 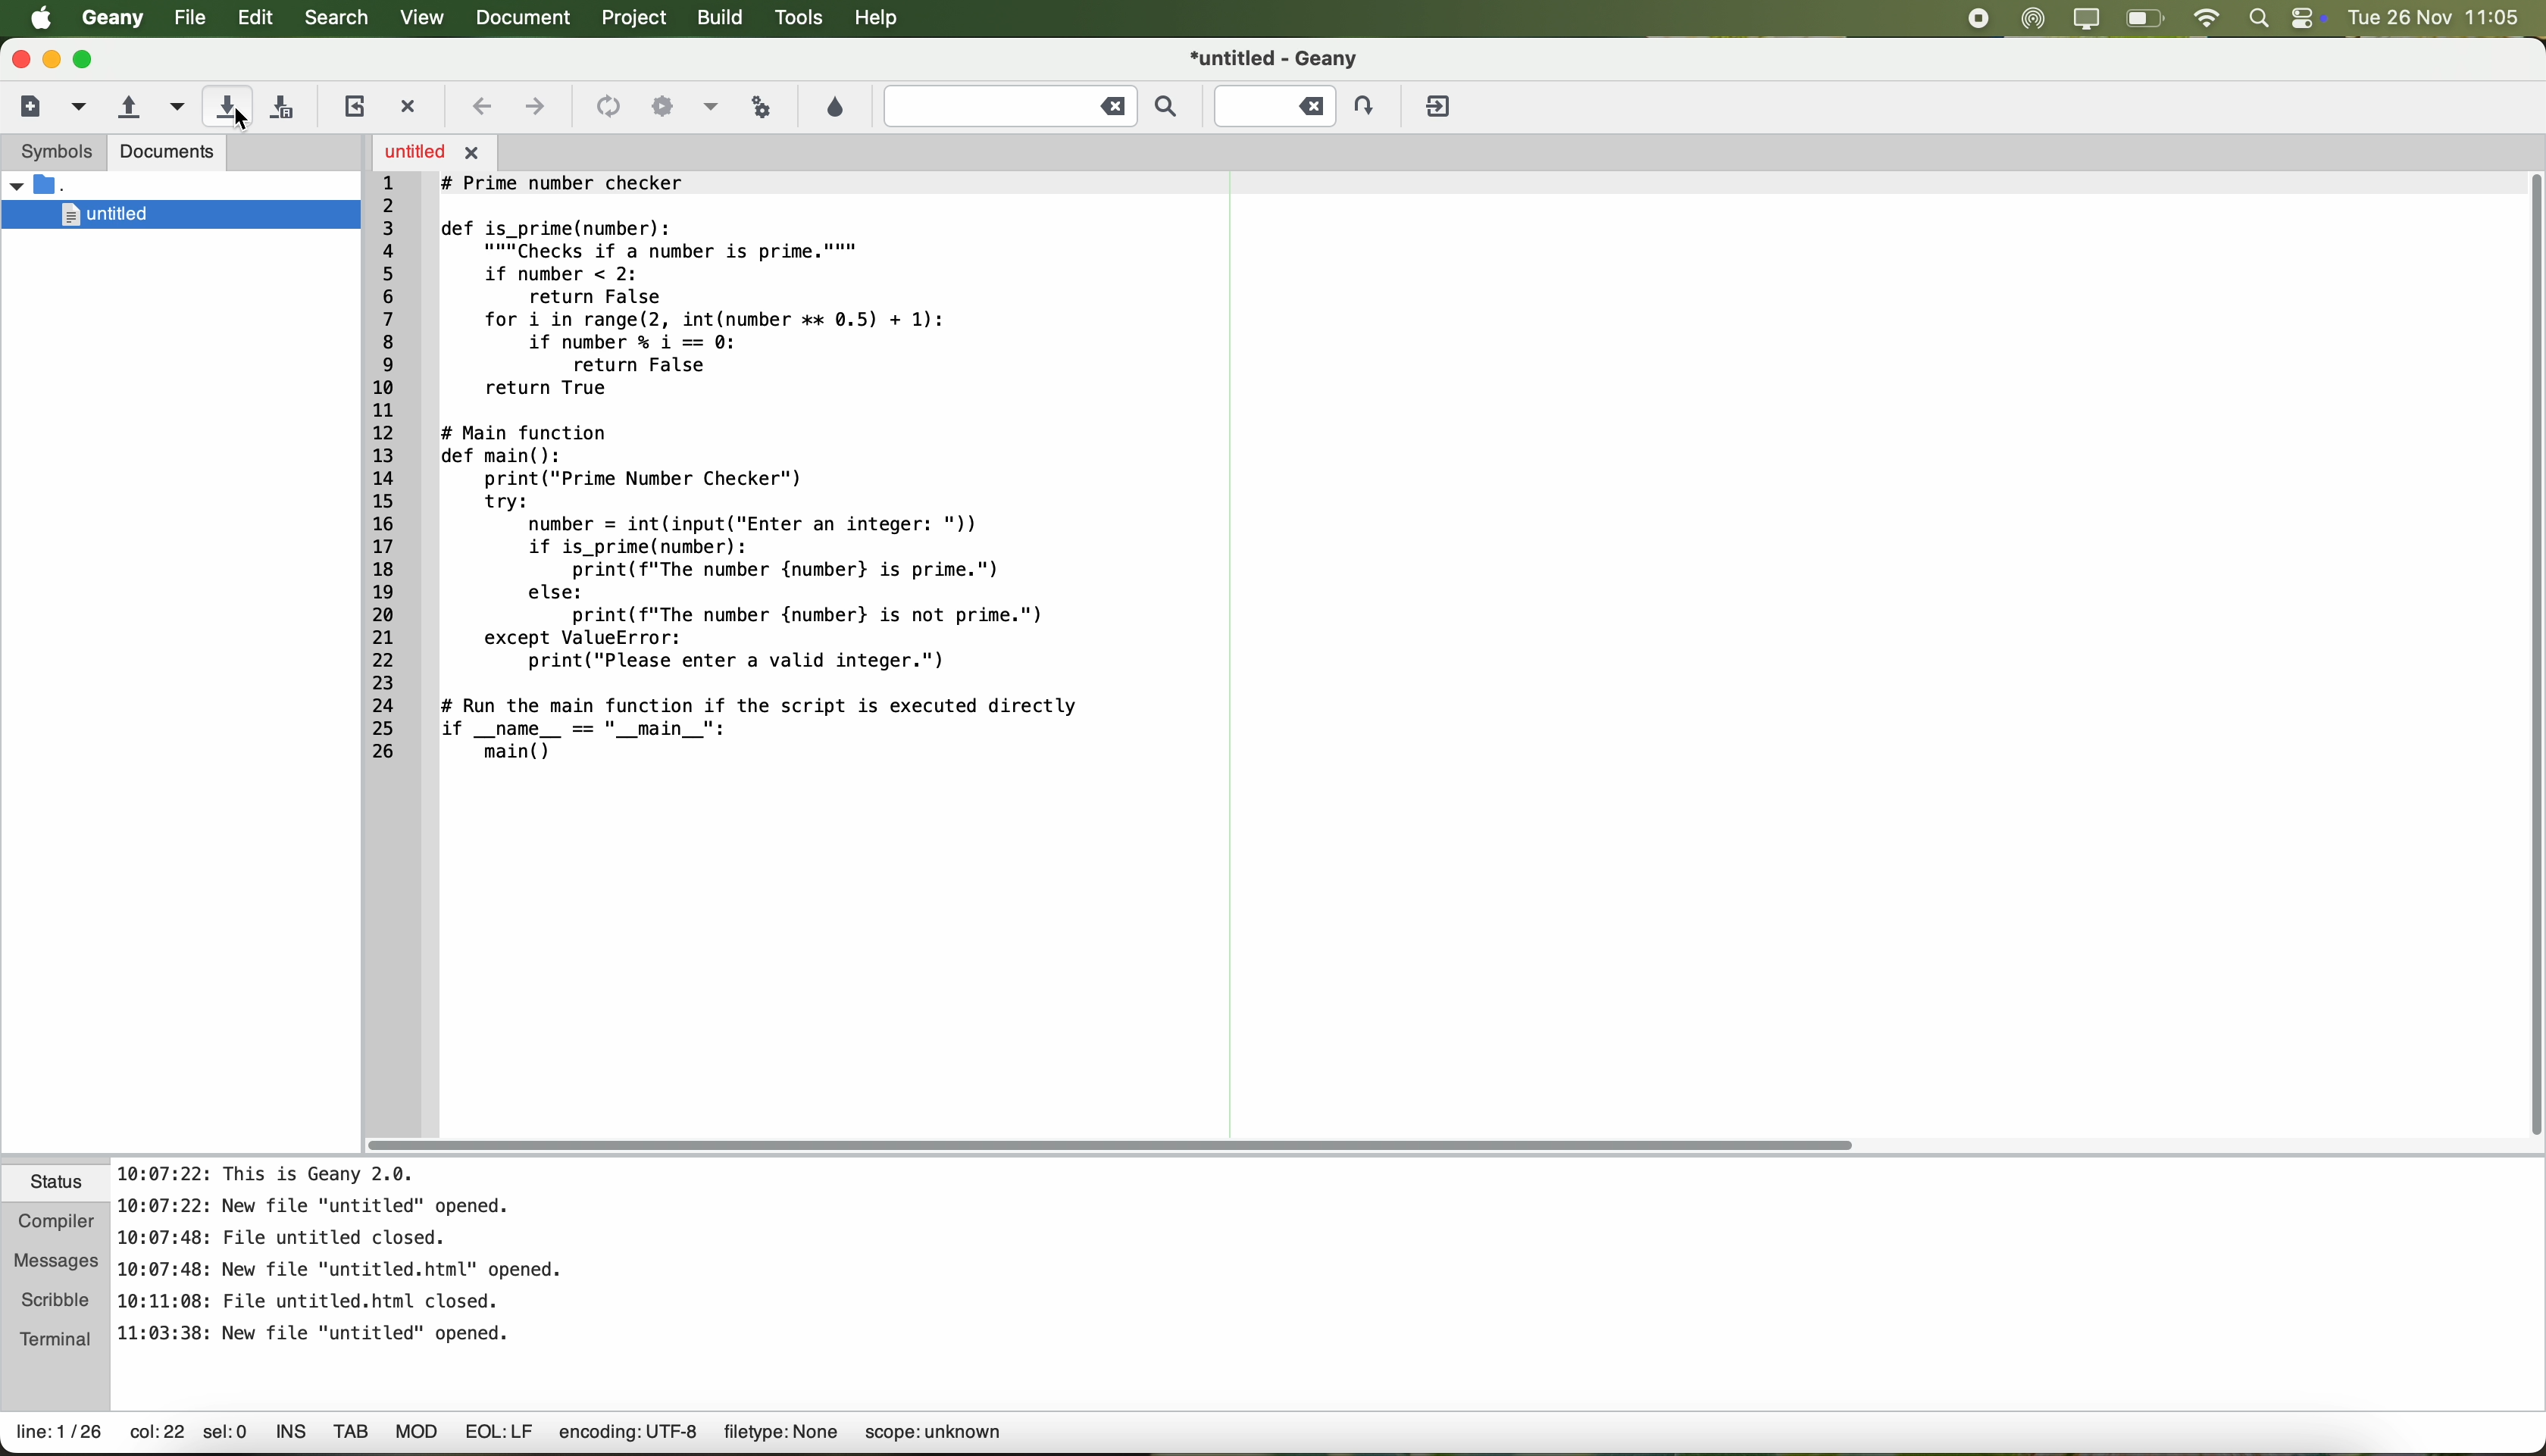 What do you see at coordinates (834, 107) in the screenshot?
I see `choose color` at bounding box center [834, 107].